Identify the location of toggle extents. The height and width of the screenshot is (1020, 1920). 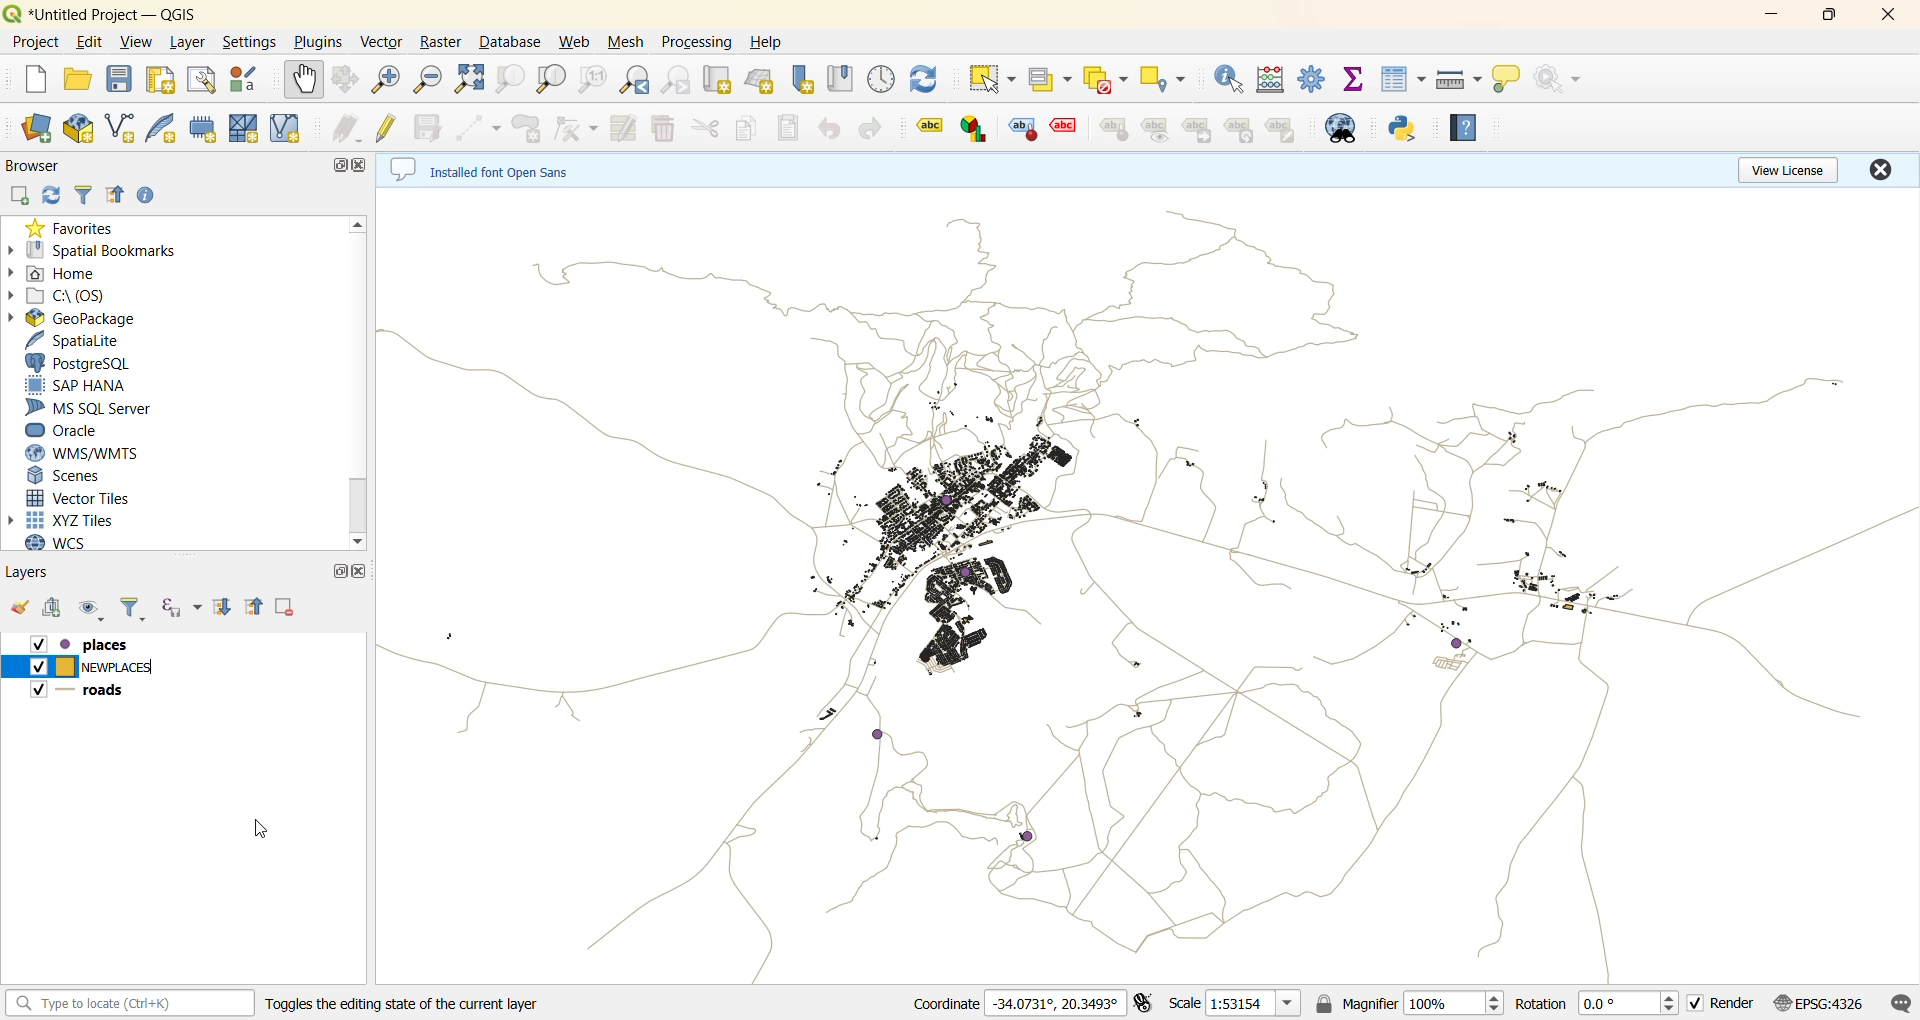
(1140, 1003).